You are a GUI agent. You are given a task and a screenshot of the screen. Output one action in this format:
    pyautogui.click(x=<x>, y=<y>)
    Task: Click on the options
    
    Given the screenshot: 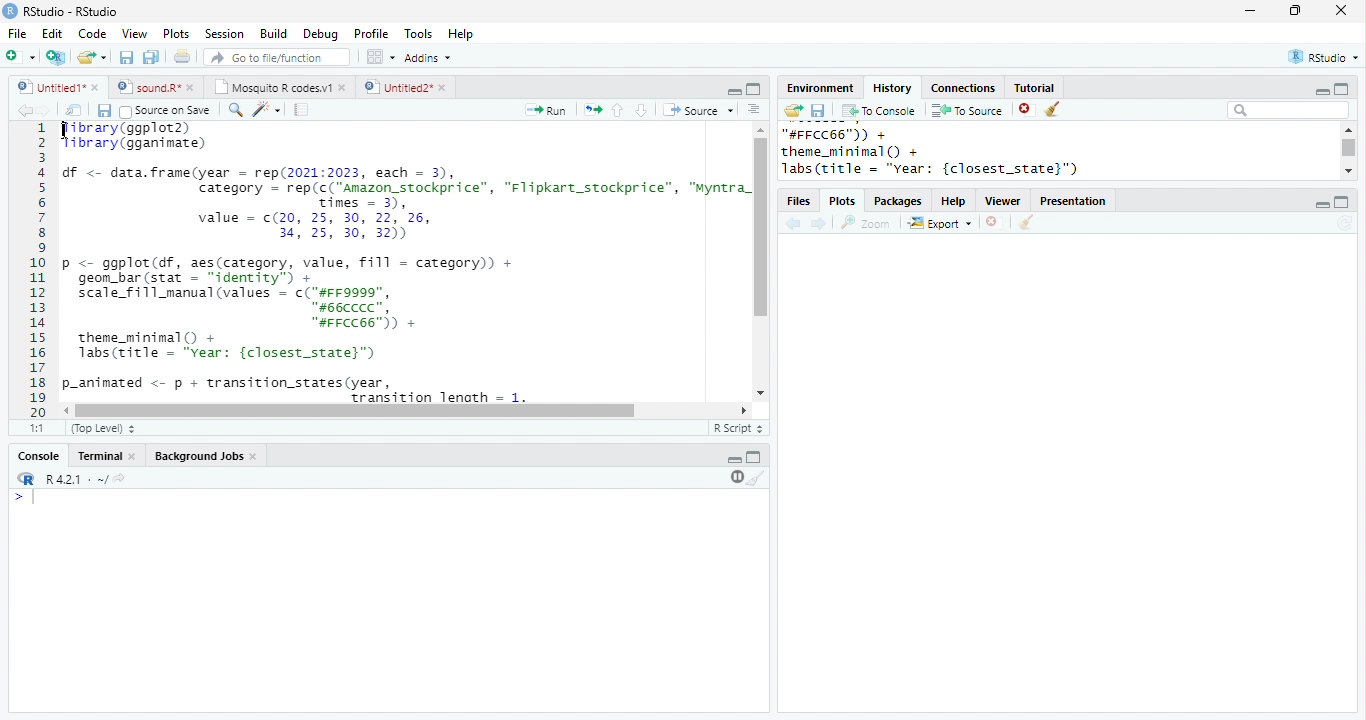 What is the action you would take?
    pyautogui.click(x=752, y=109)
    